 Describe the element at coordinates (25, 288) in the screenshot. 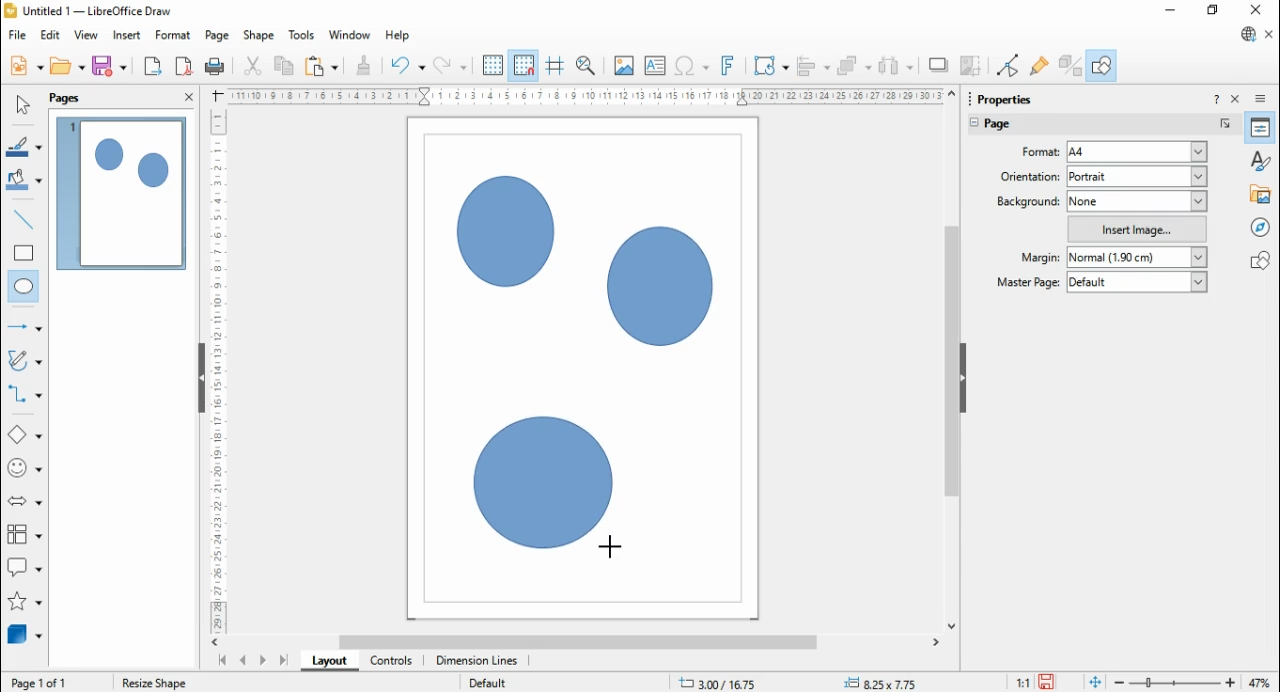

I see `ellipse` at that location.